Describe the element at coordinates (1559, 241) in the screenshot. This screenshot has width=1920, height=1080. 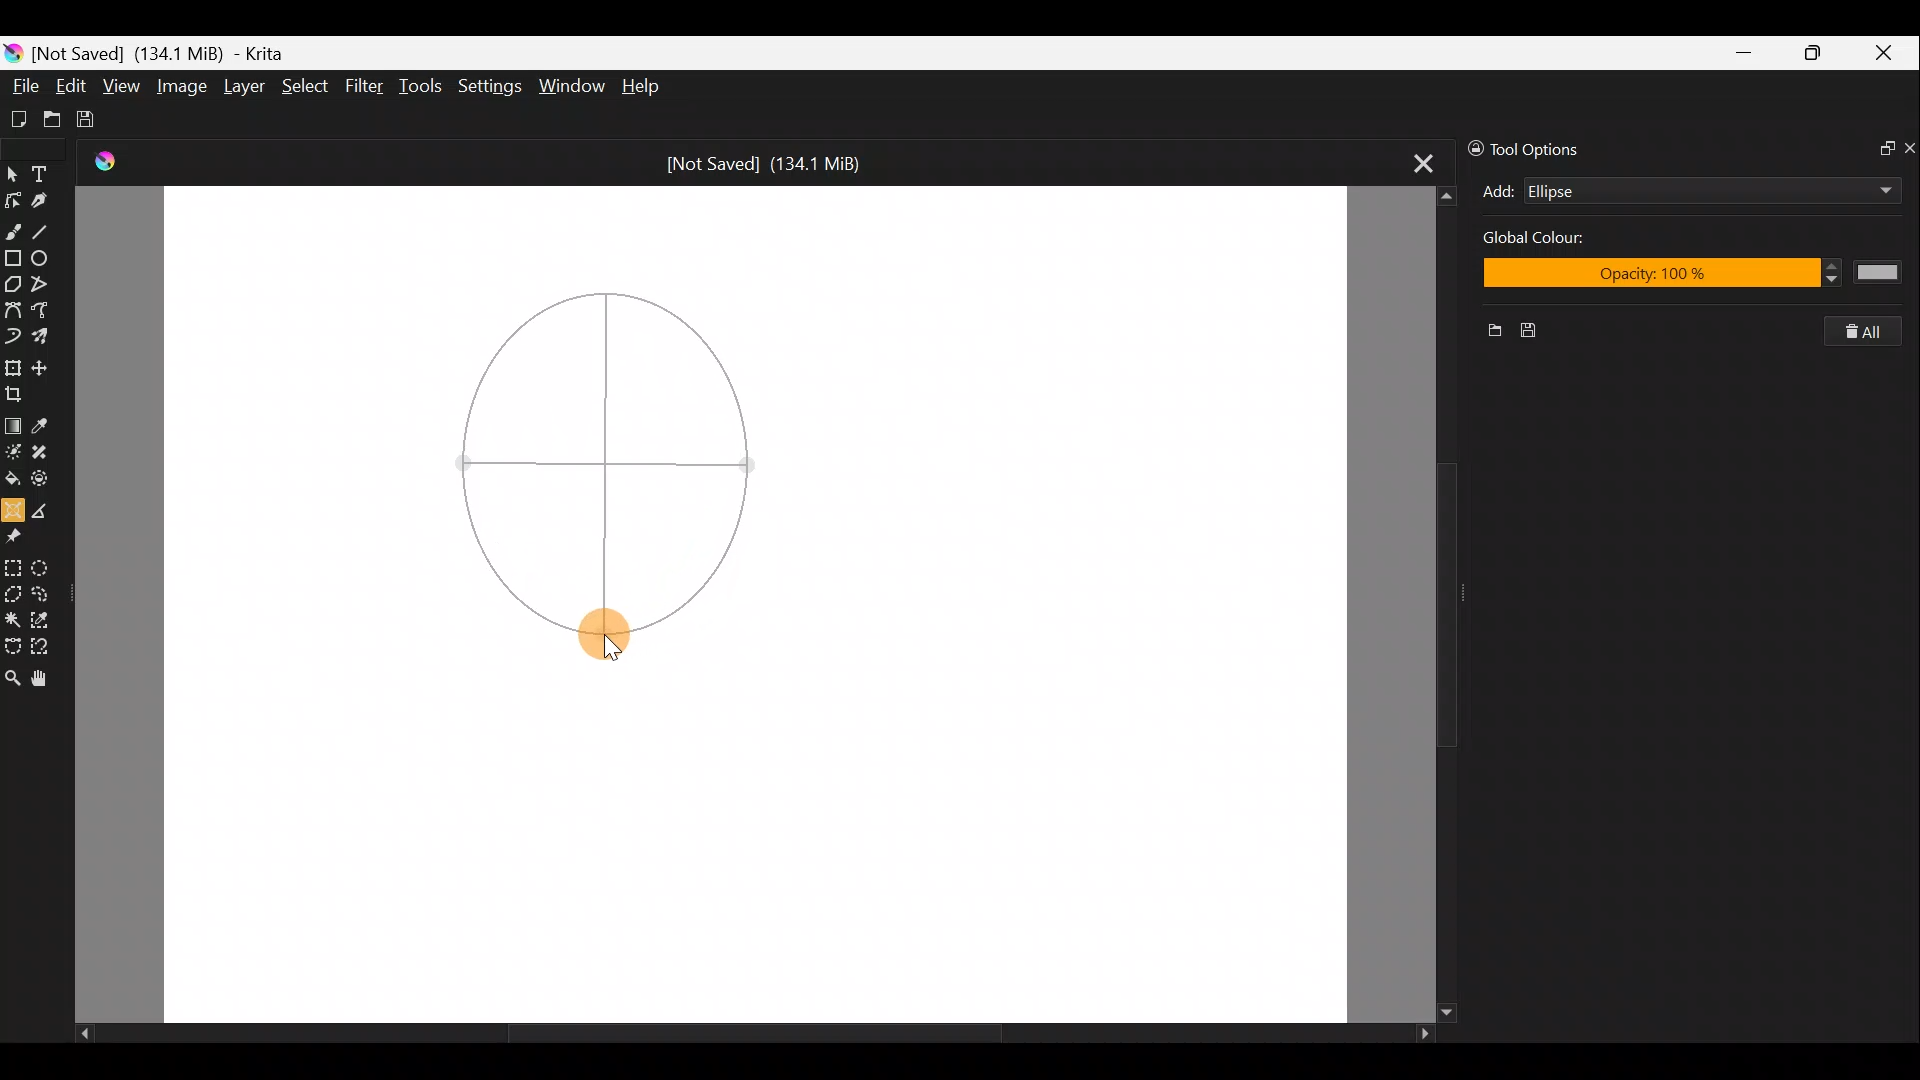
I see `Global color` at that location.